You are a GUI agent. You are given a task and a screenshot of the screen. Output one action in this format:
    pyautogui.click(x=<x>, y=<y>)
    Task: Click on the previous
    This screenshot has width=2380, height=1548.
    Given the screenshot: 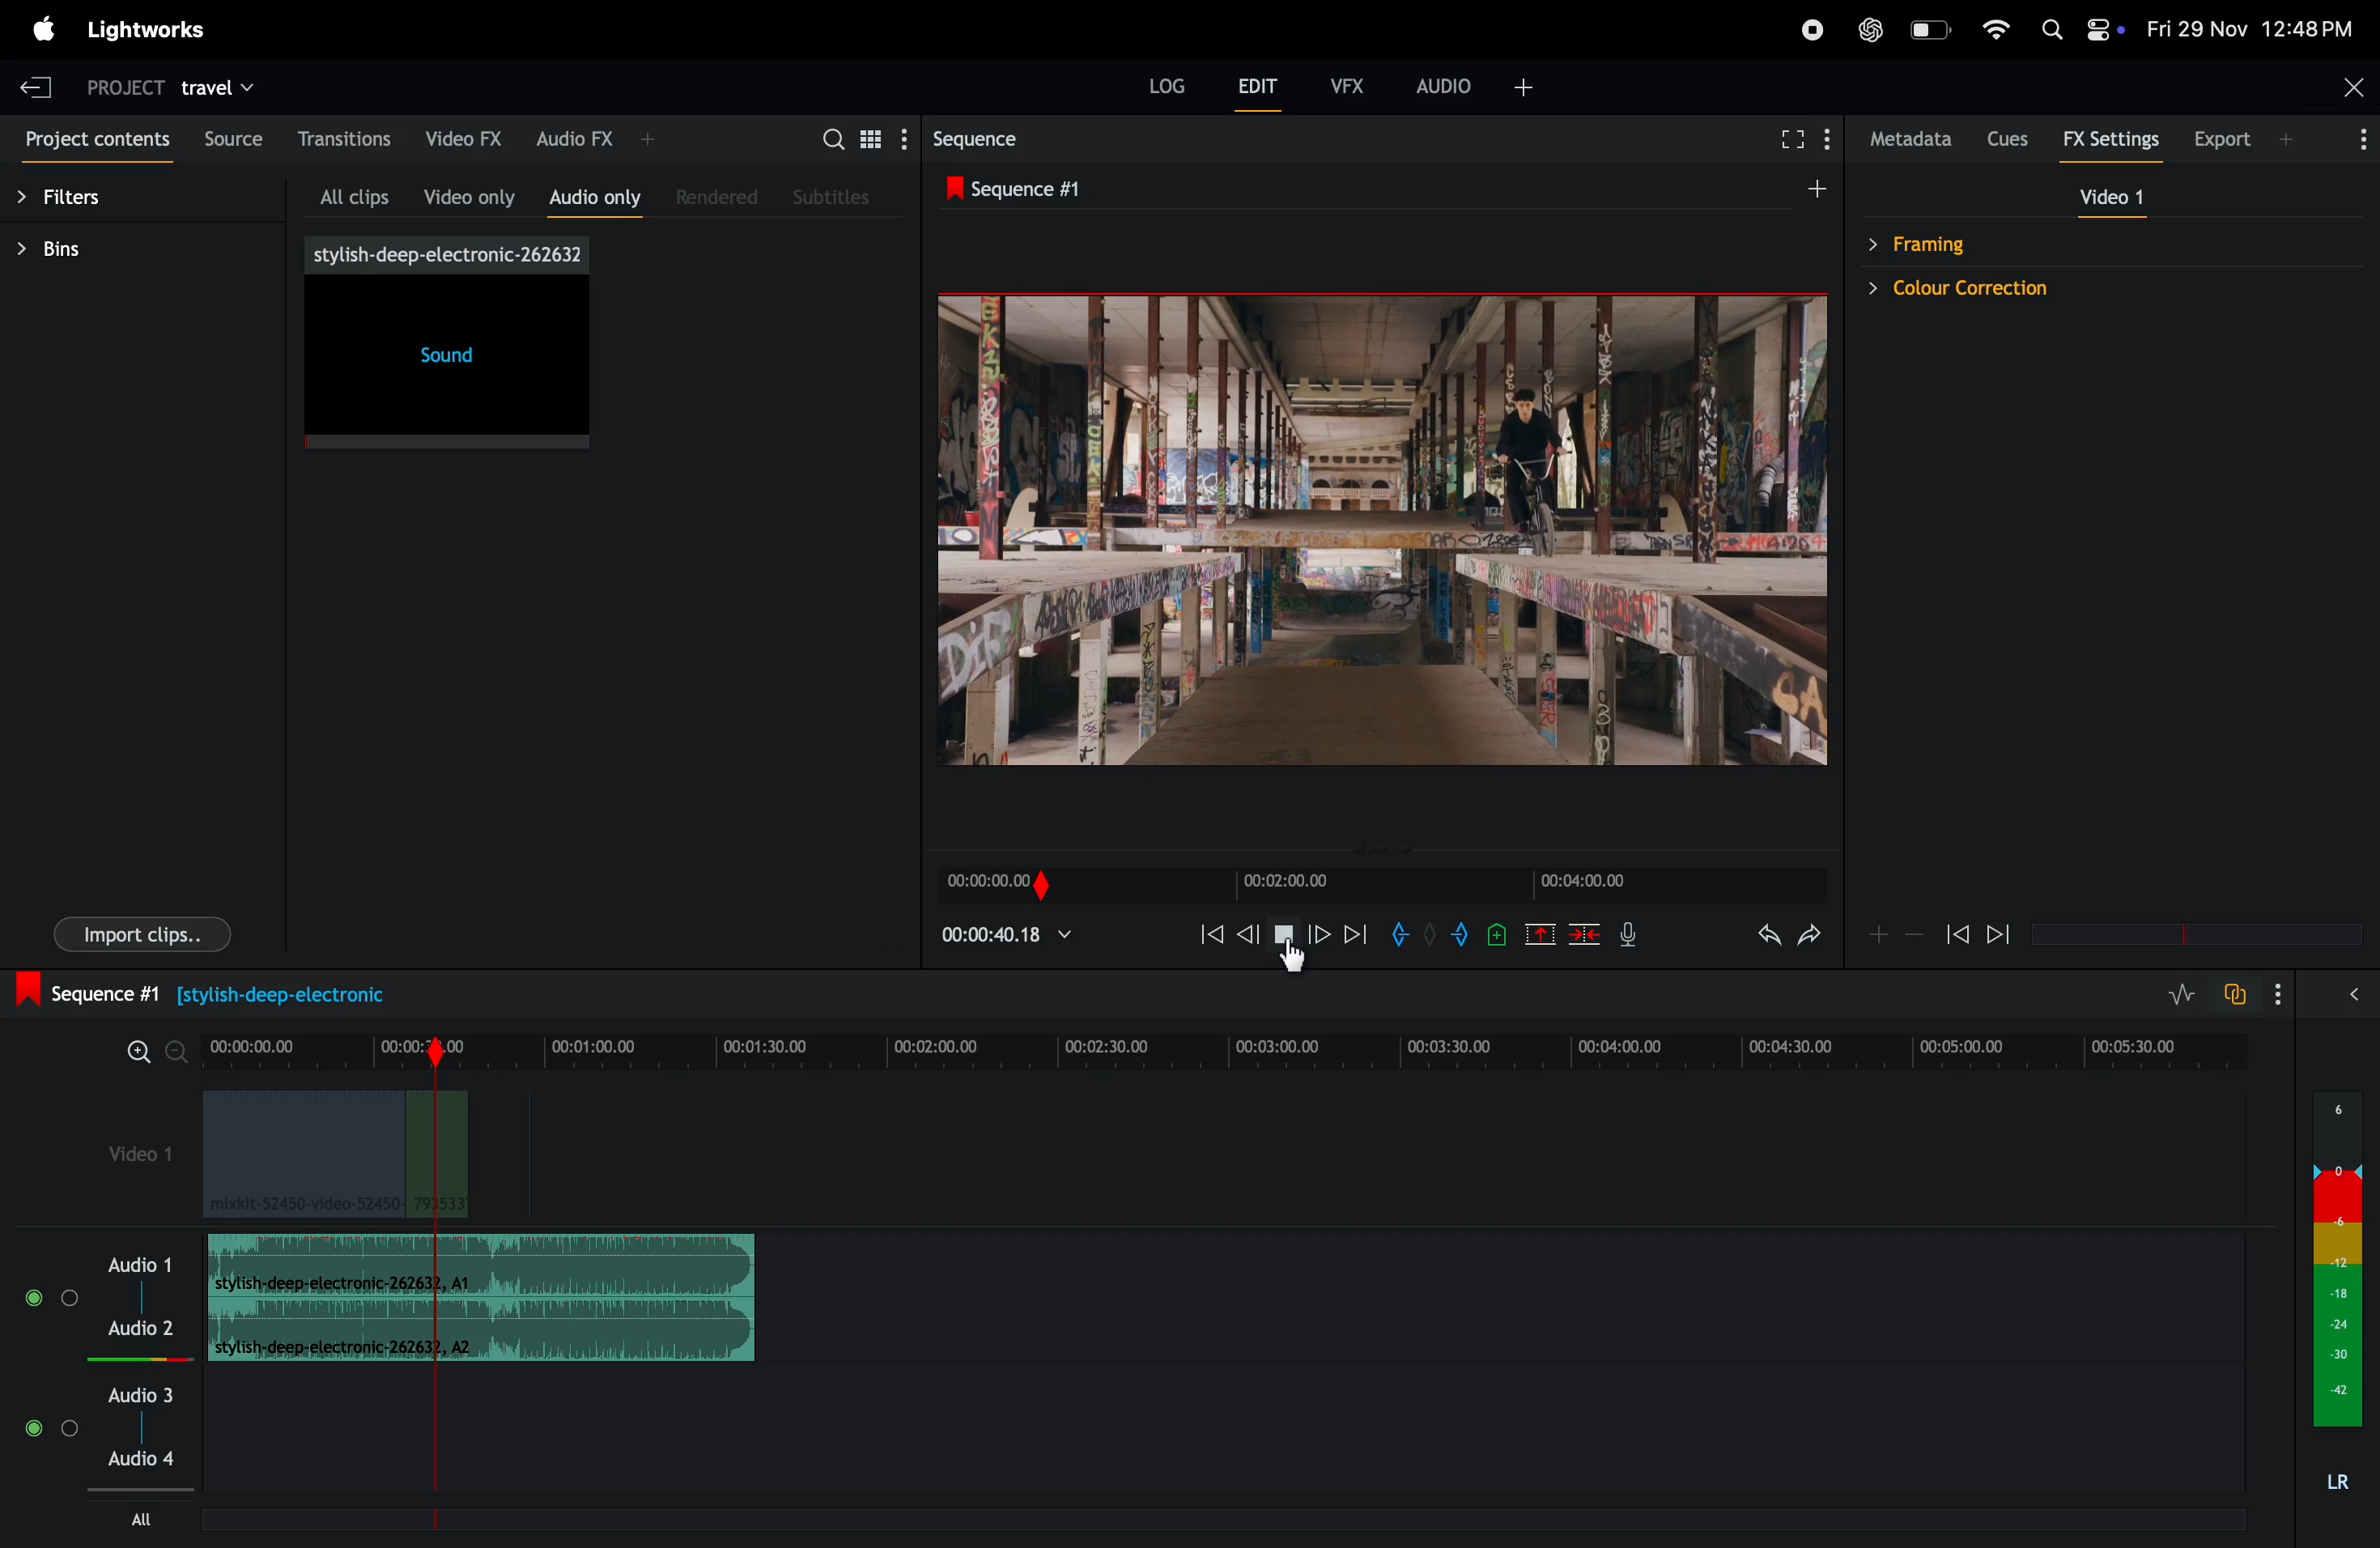 What is the action you would take?
    pyautogui.click(x=1251, y=934)
    